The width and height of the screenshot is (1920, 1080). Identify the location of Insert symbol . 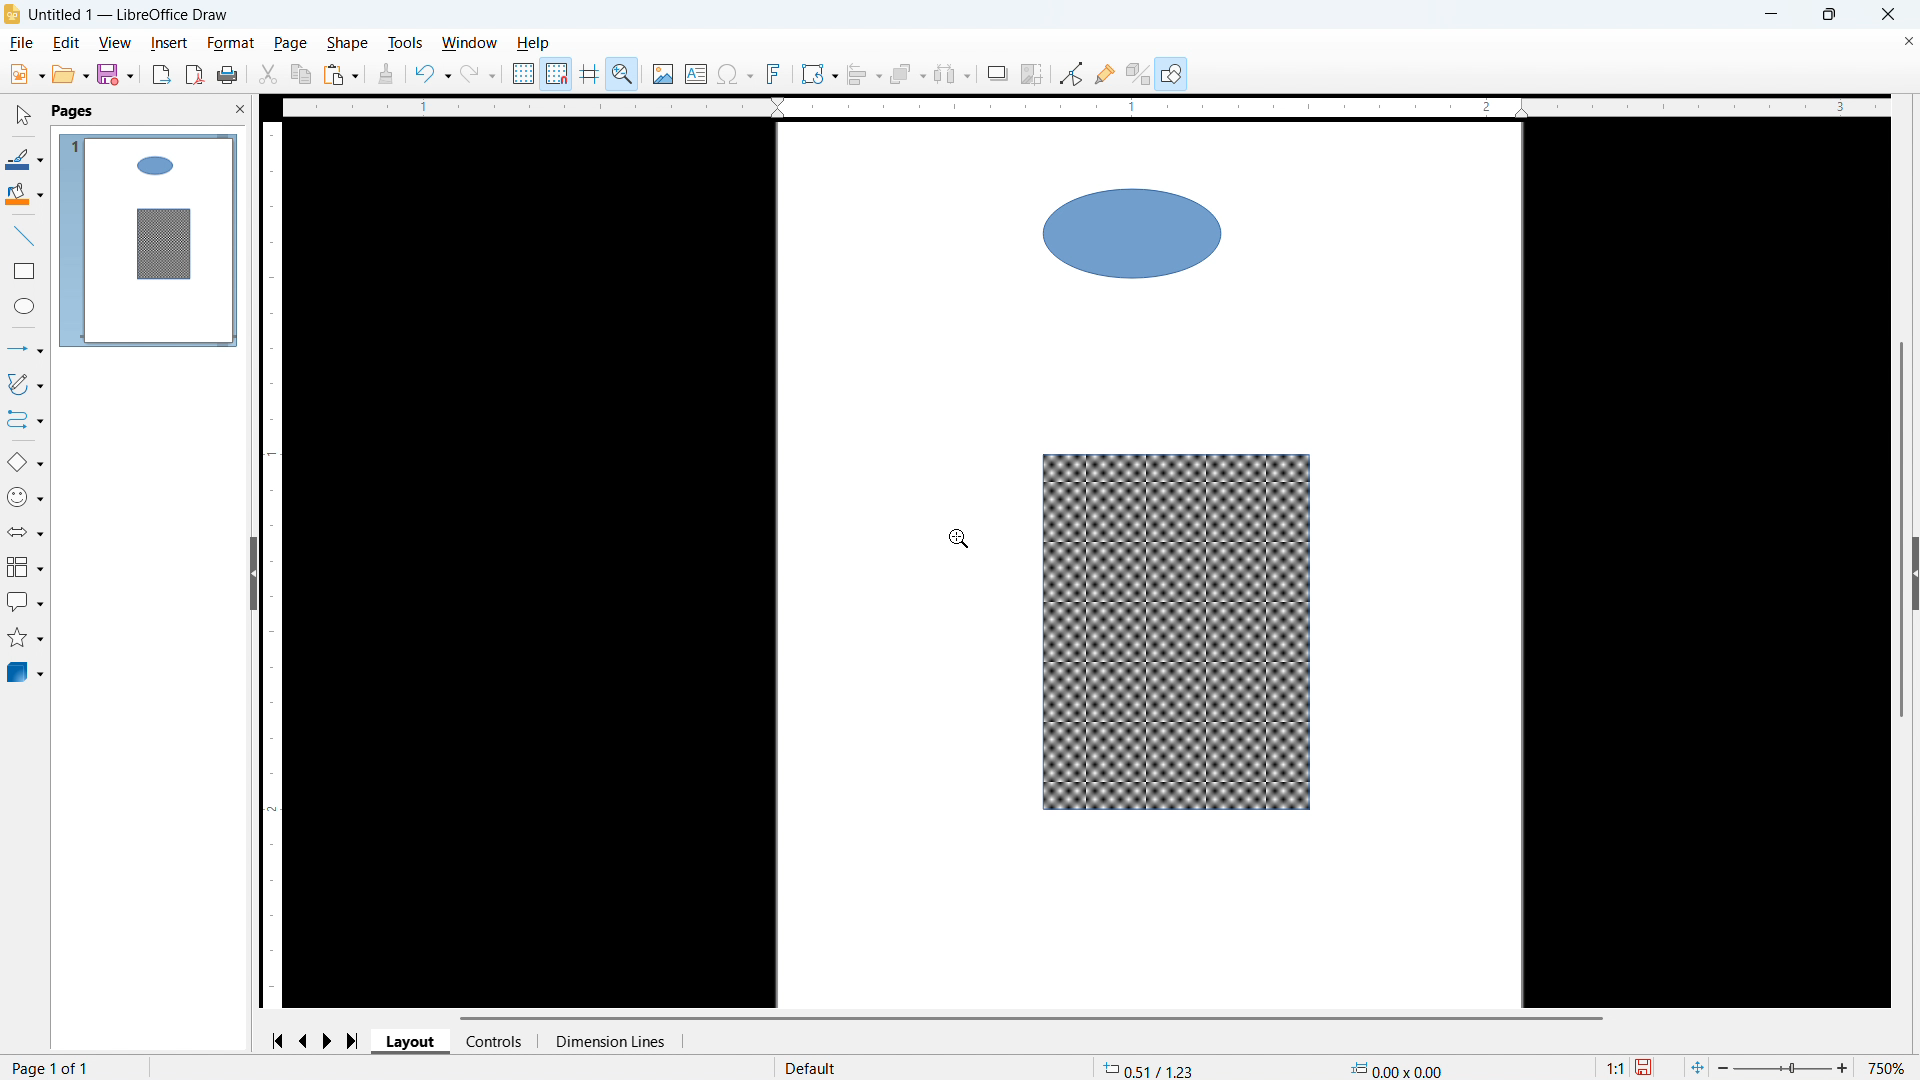
(735, 73).